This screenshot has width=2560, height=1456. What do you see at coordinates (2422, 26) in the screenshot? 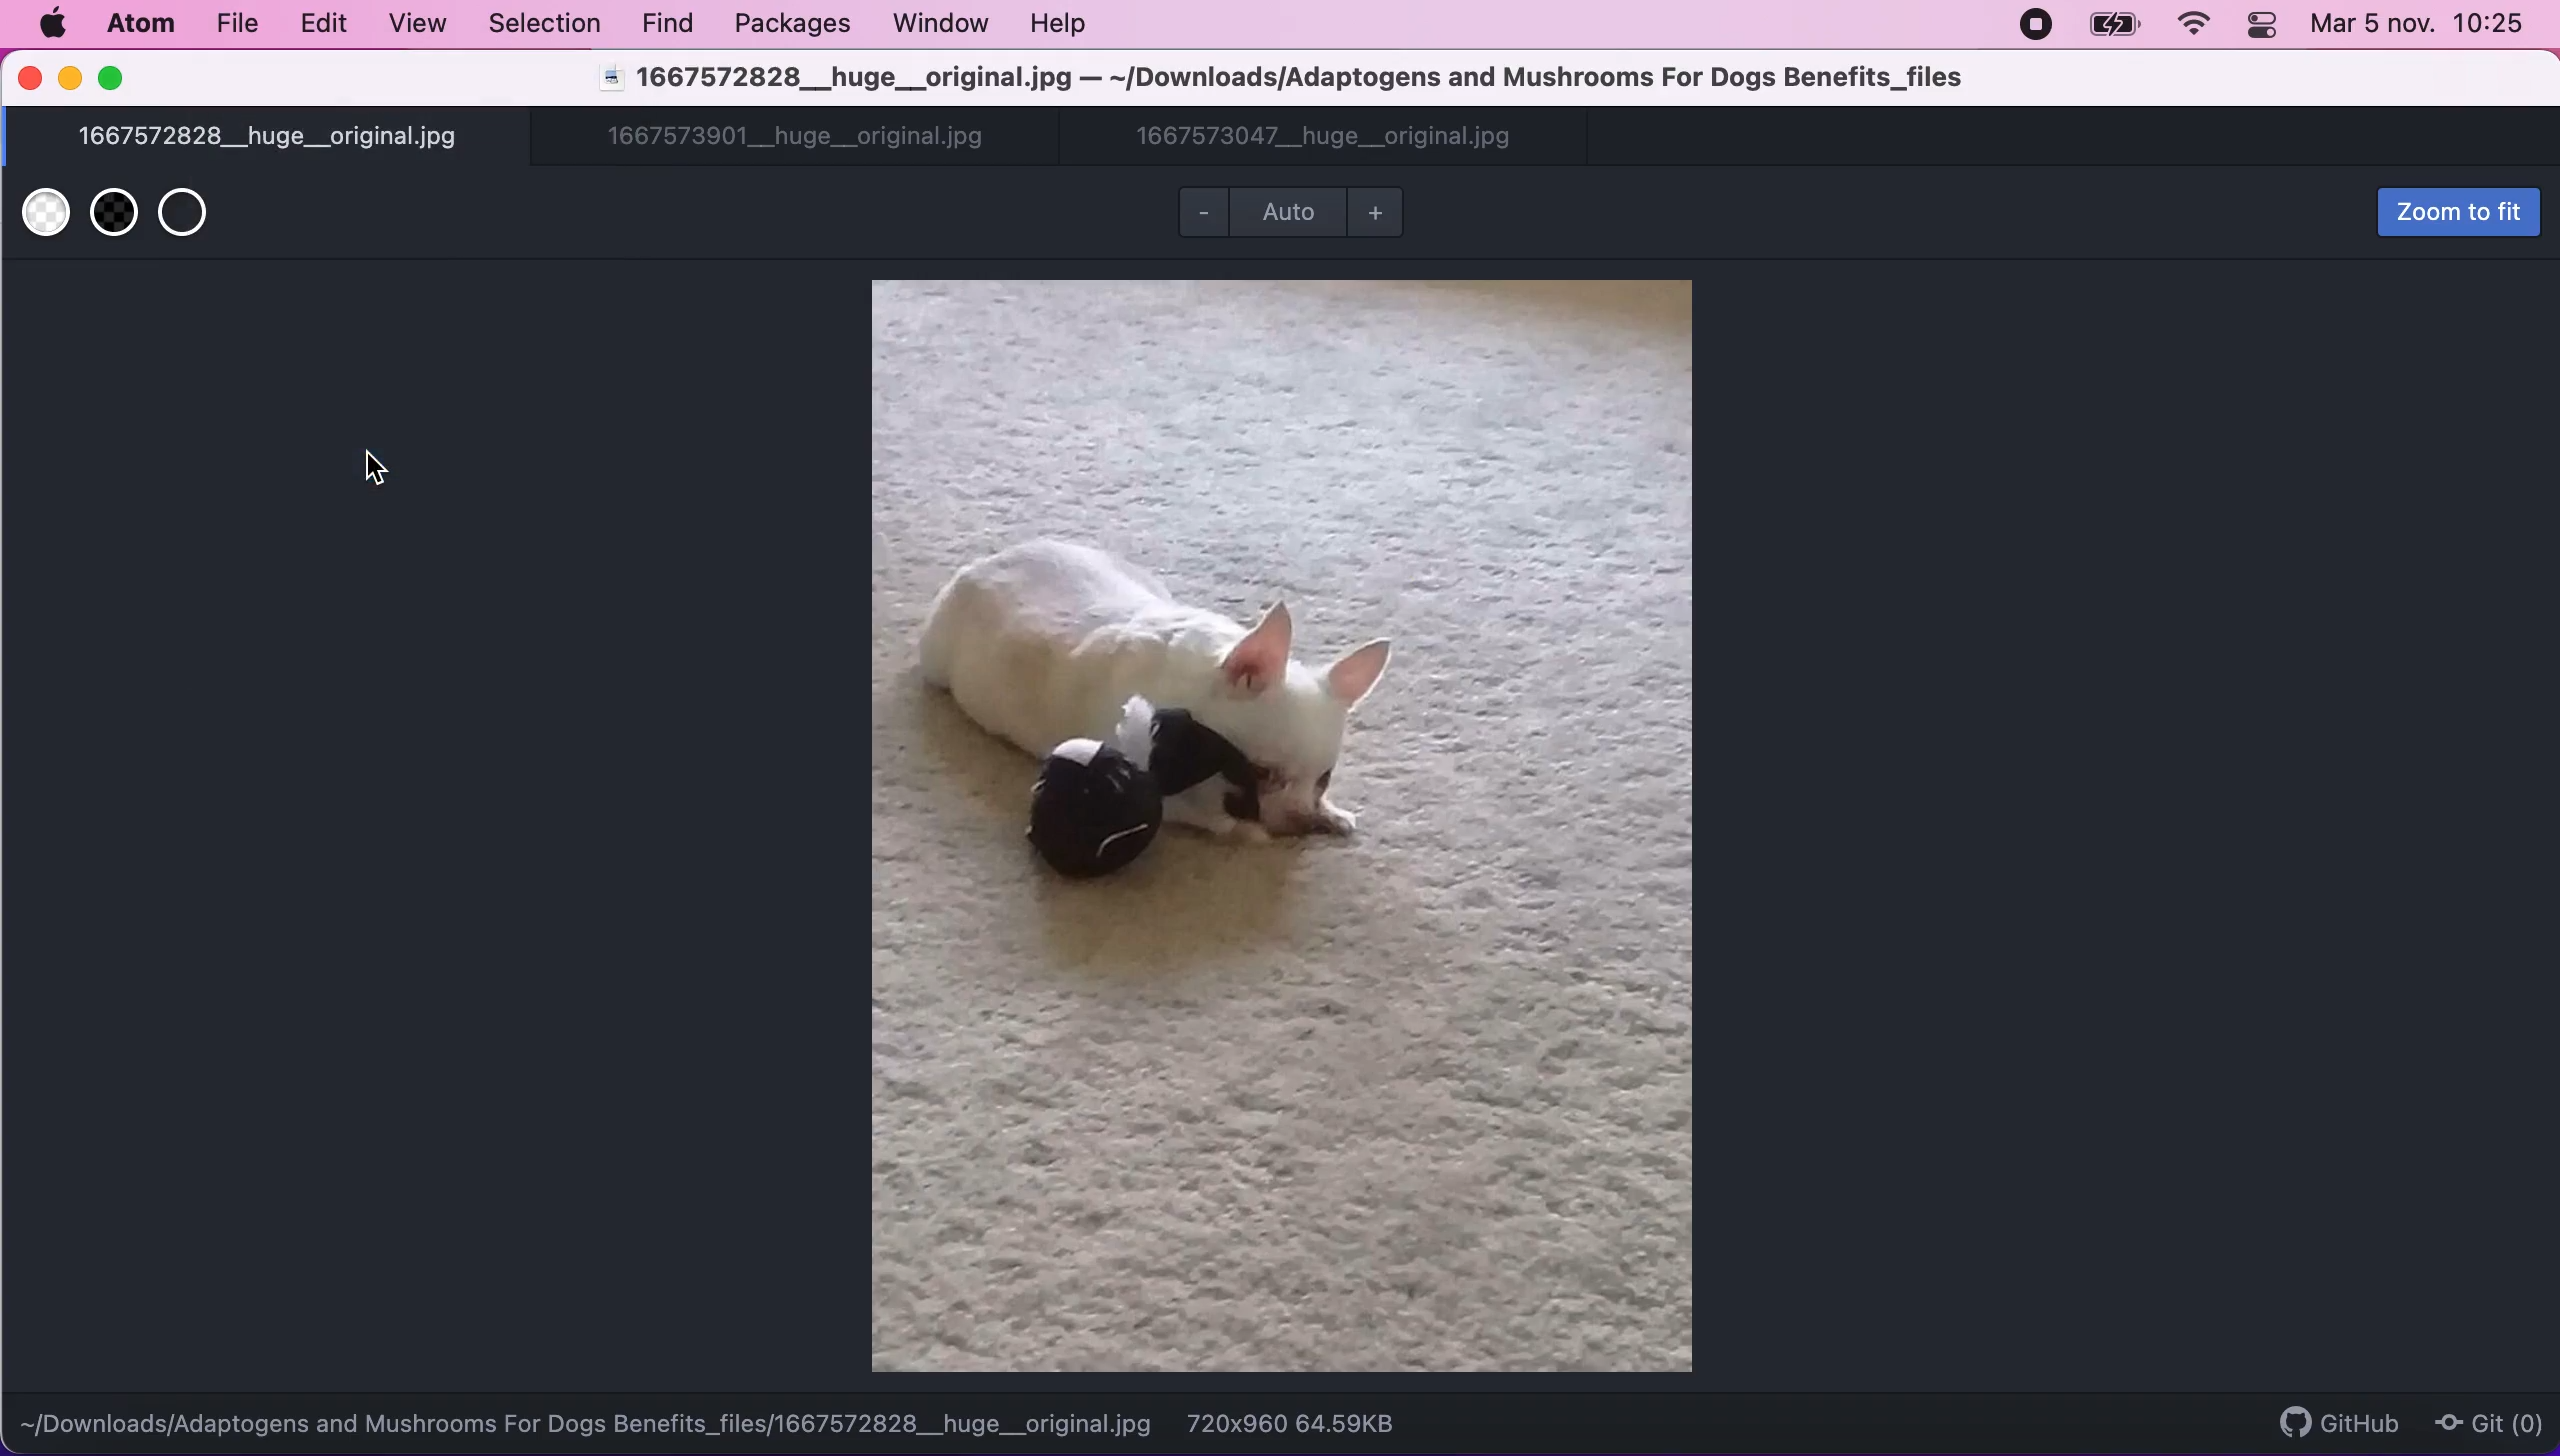
I see `Mar 5 nov. 10:25` at bounding box center [2422, 26].